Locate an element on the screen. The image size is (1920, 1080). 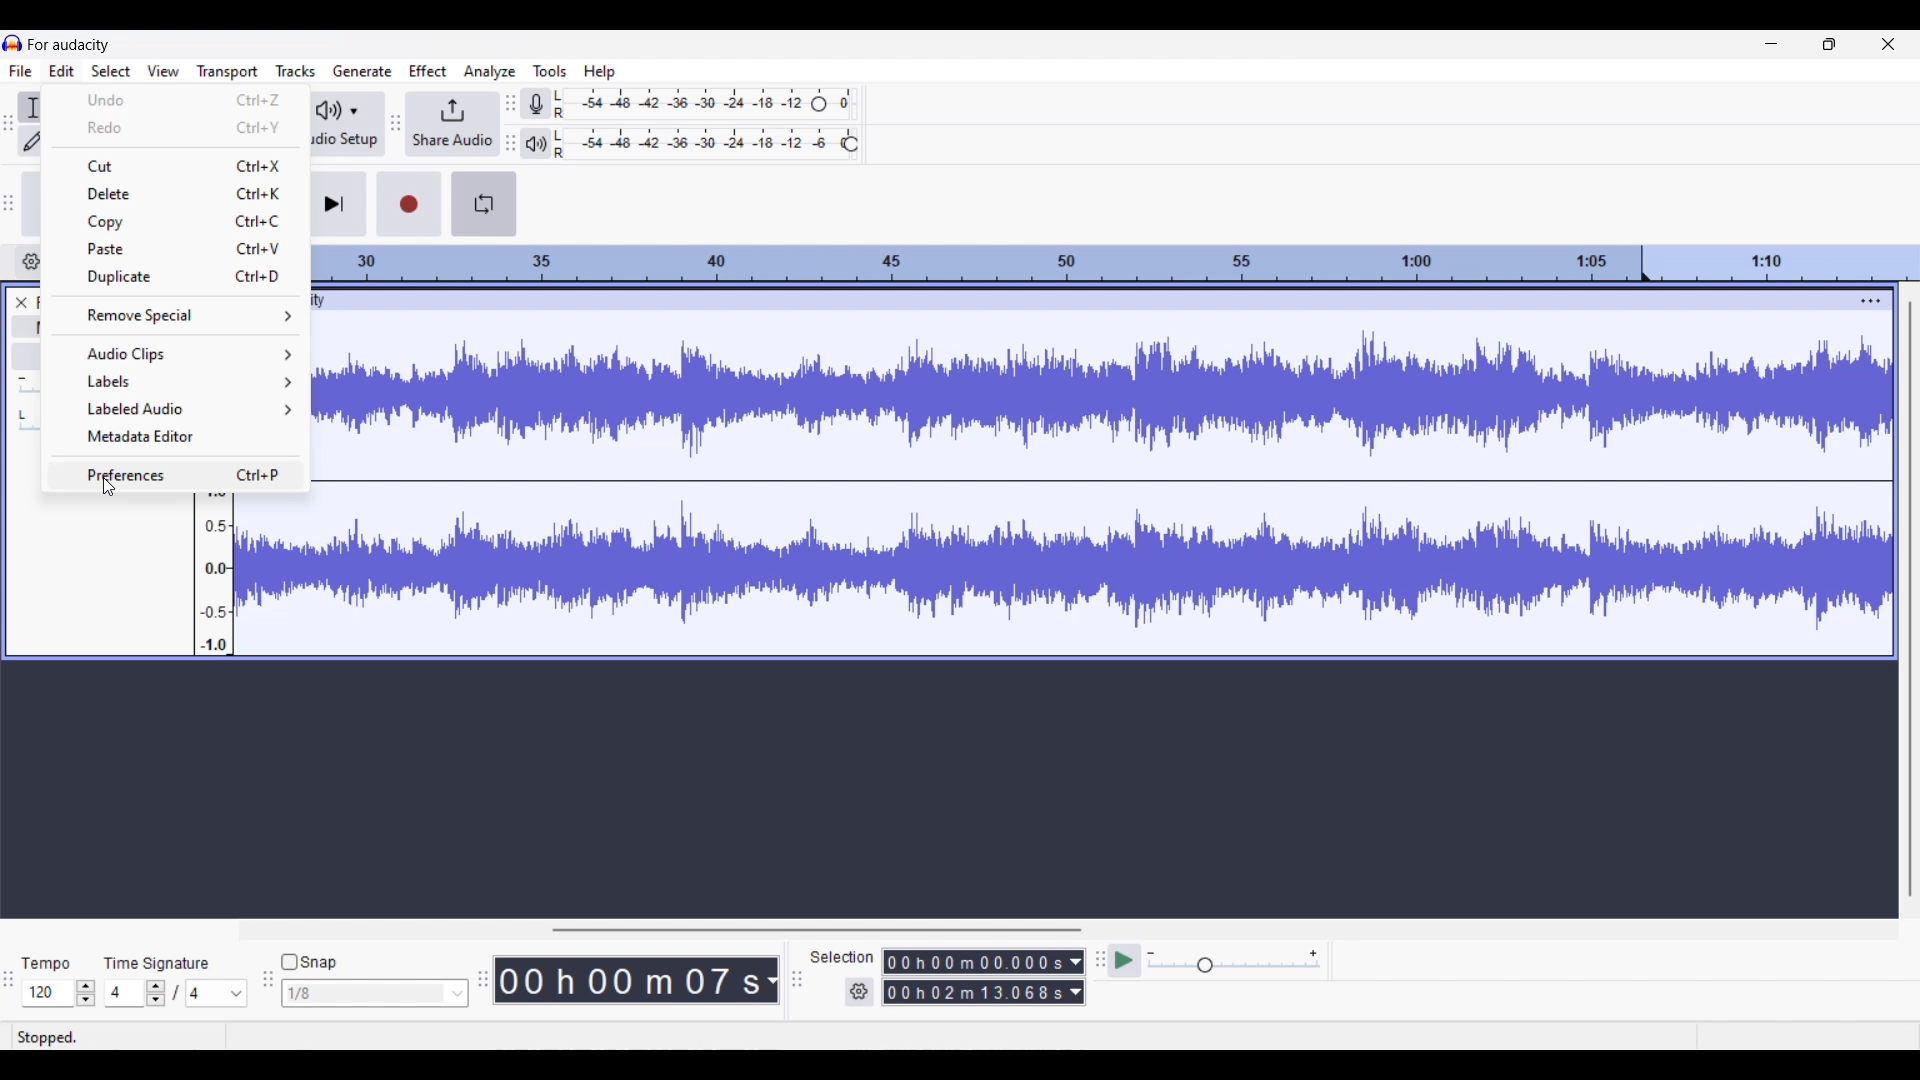
tempo is located at coordinates (46, 965).